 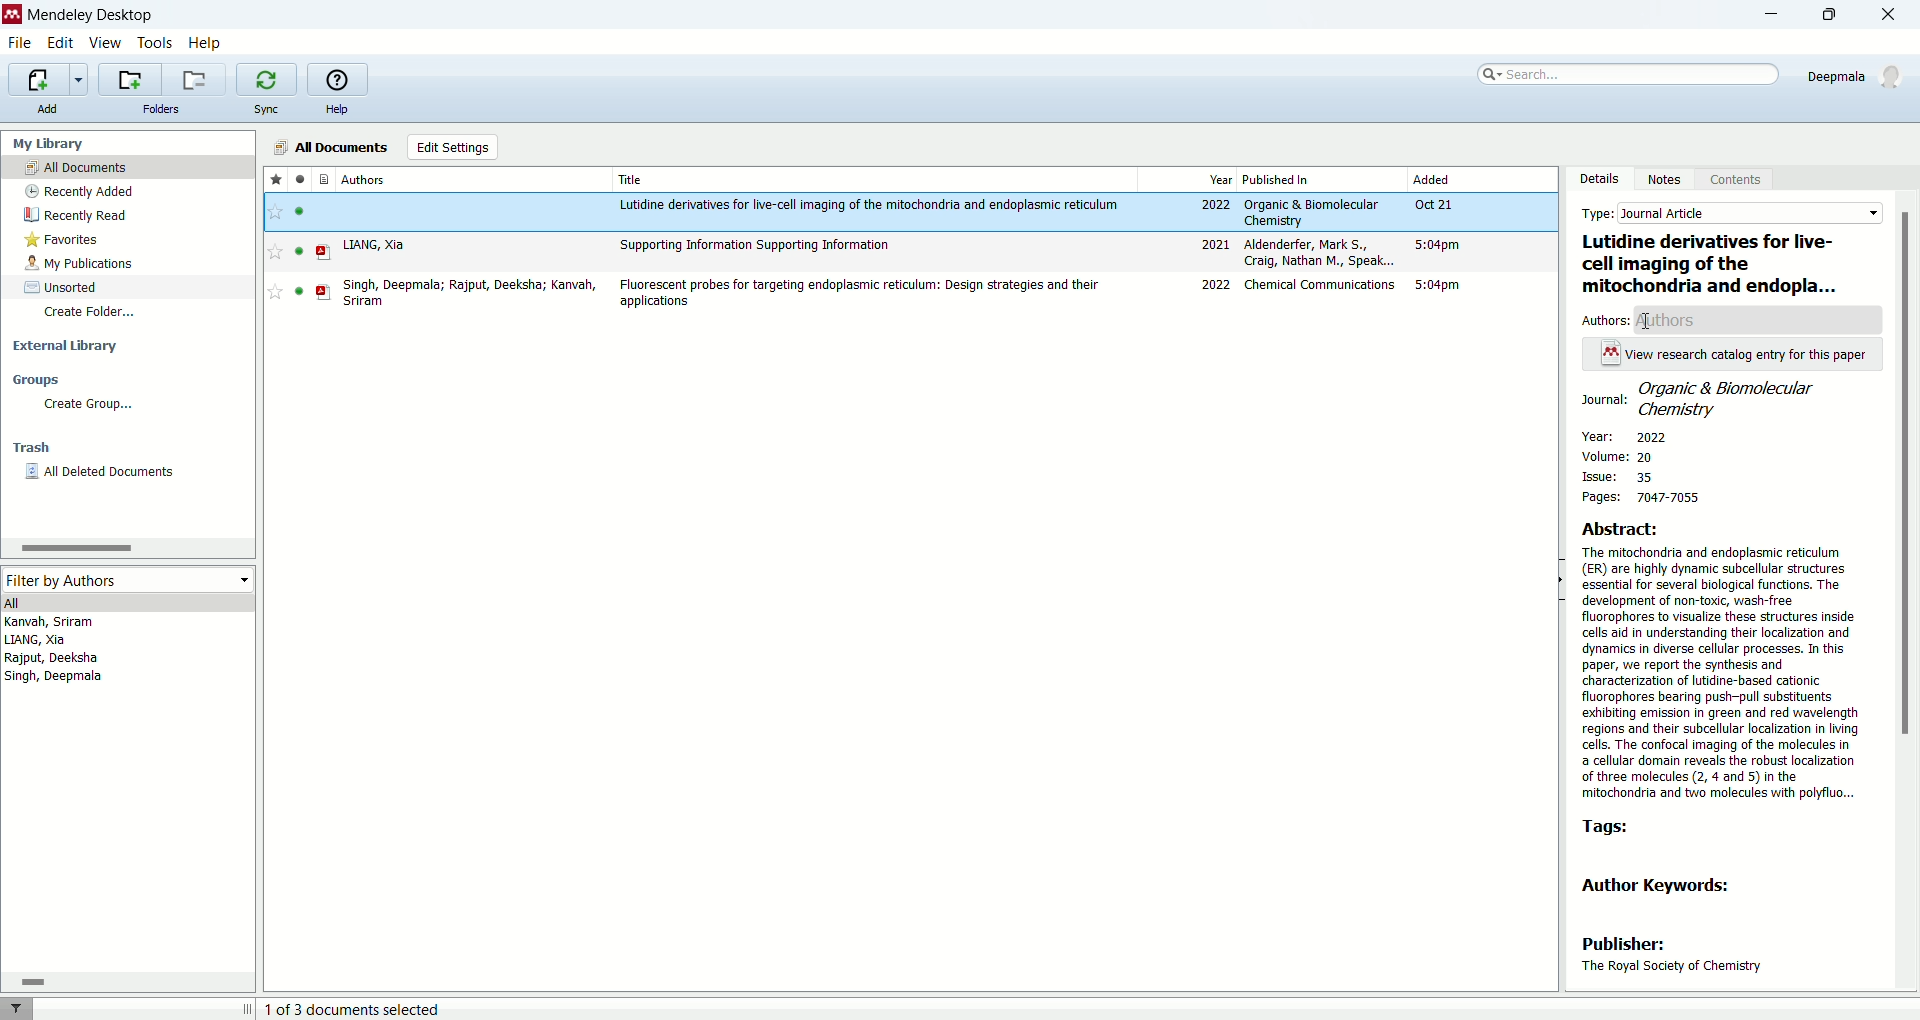 What do you see at coordinates (1637, 499) in the screenshot?
I see `pages: 7047-7055` at bounding box center [1637, 499].